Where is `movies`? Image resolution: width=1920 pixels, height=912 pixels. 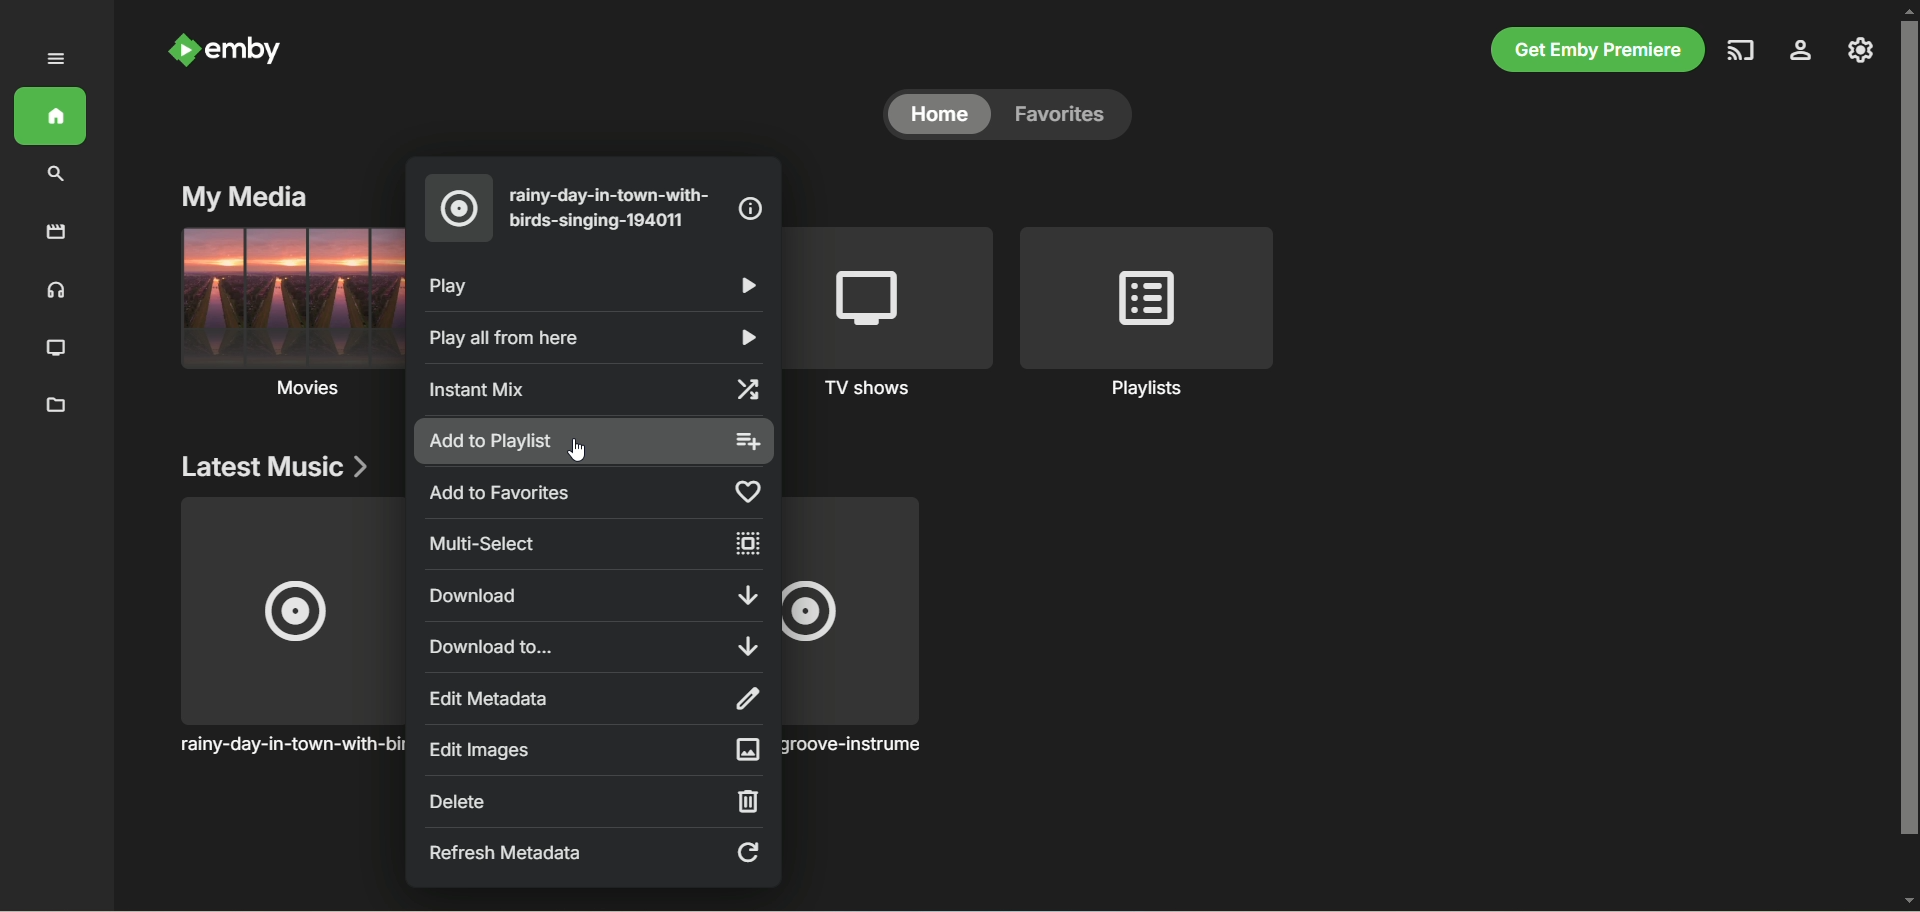
movies is located at coordinates (55, 231).